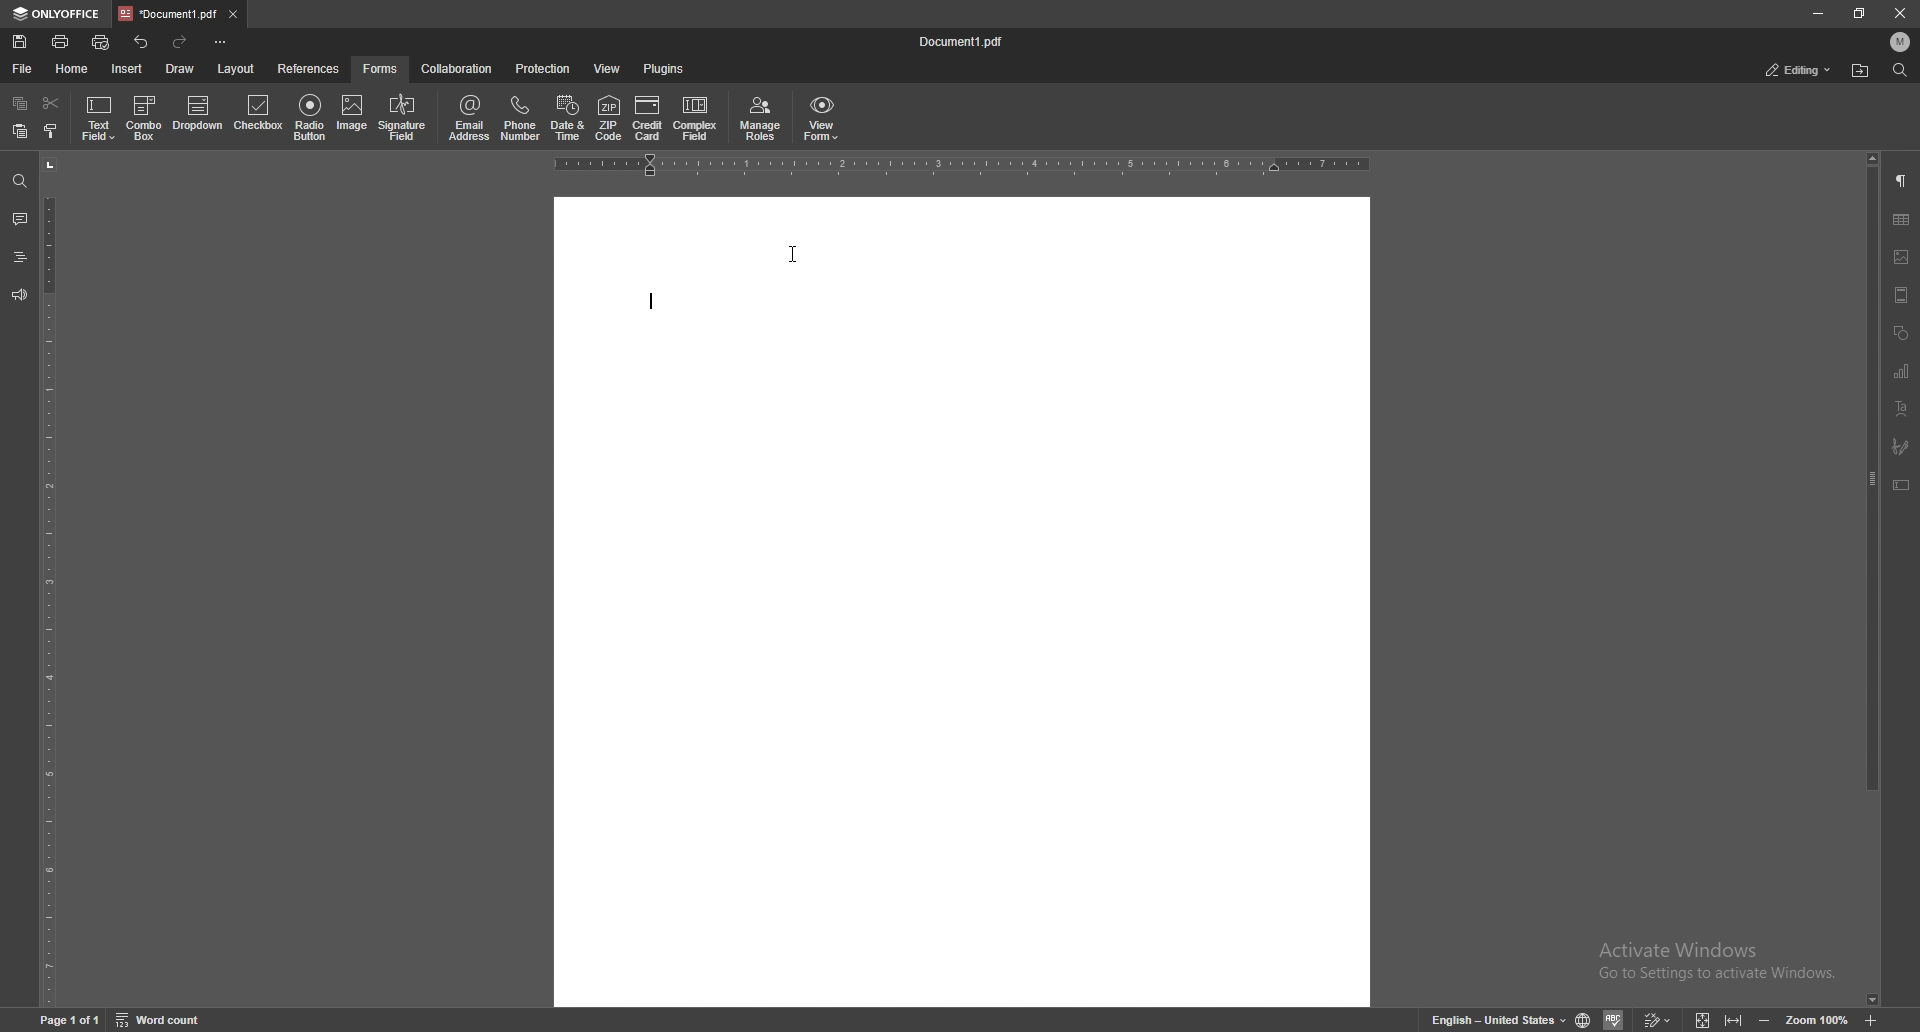 This screenshot has width=1920, height=1032. Describe the element at coordinates (1494, 1019) in the screenshot. I see `change text language` at that location.